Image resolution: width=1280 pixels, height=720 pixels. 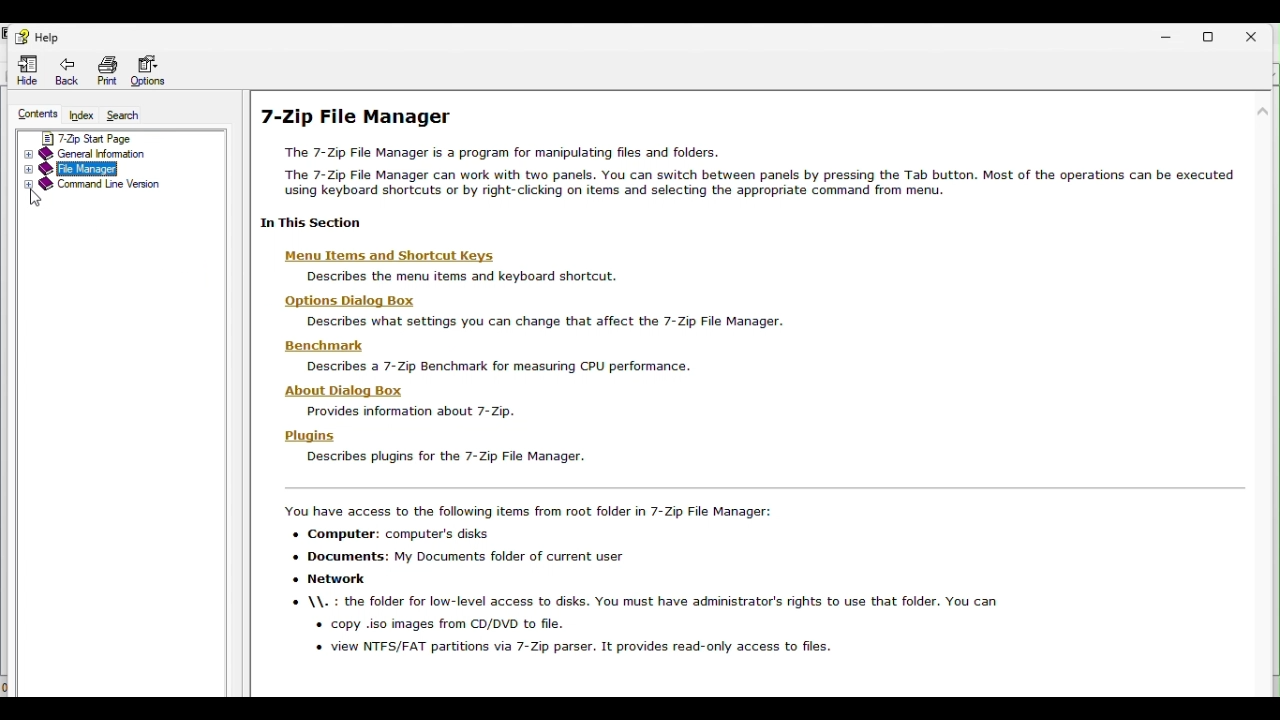 I want to click on expand, so click(x=29, y=188).